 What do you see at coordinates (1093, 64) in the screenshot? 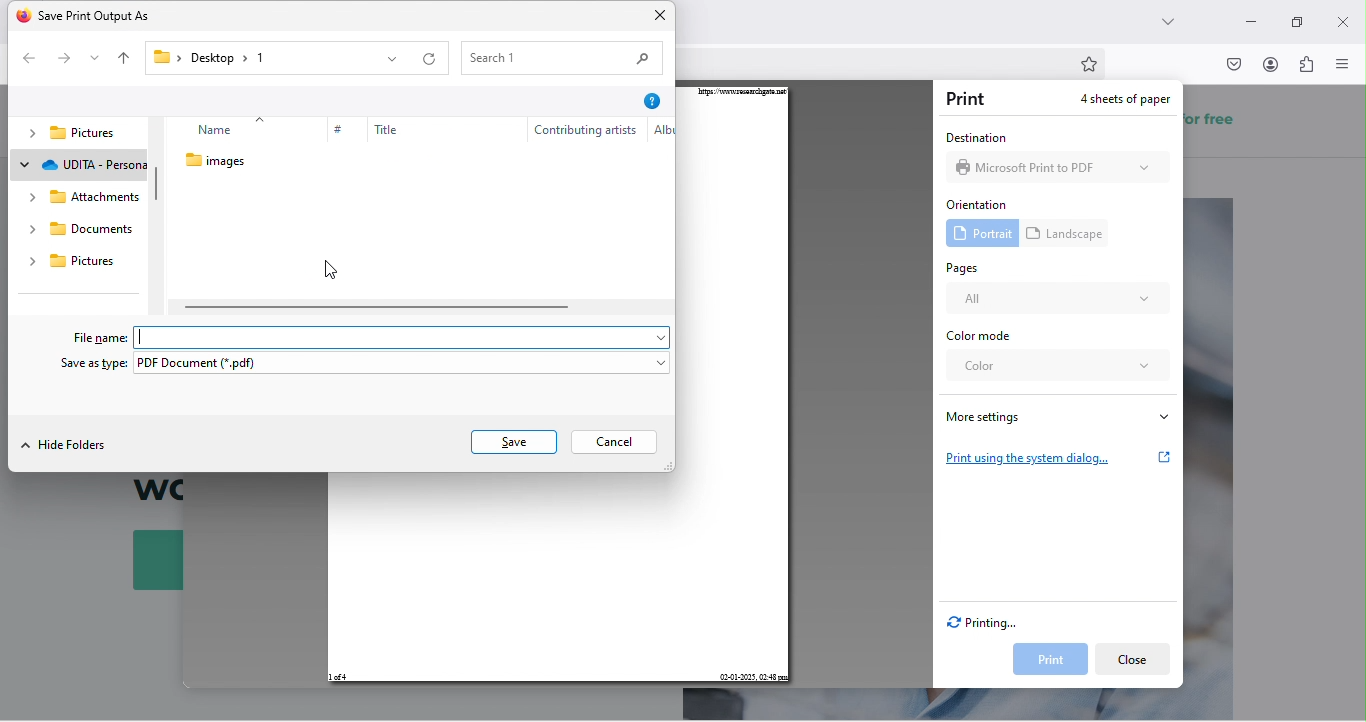
I see `bookmark` at bounding box center [1093, 64].